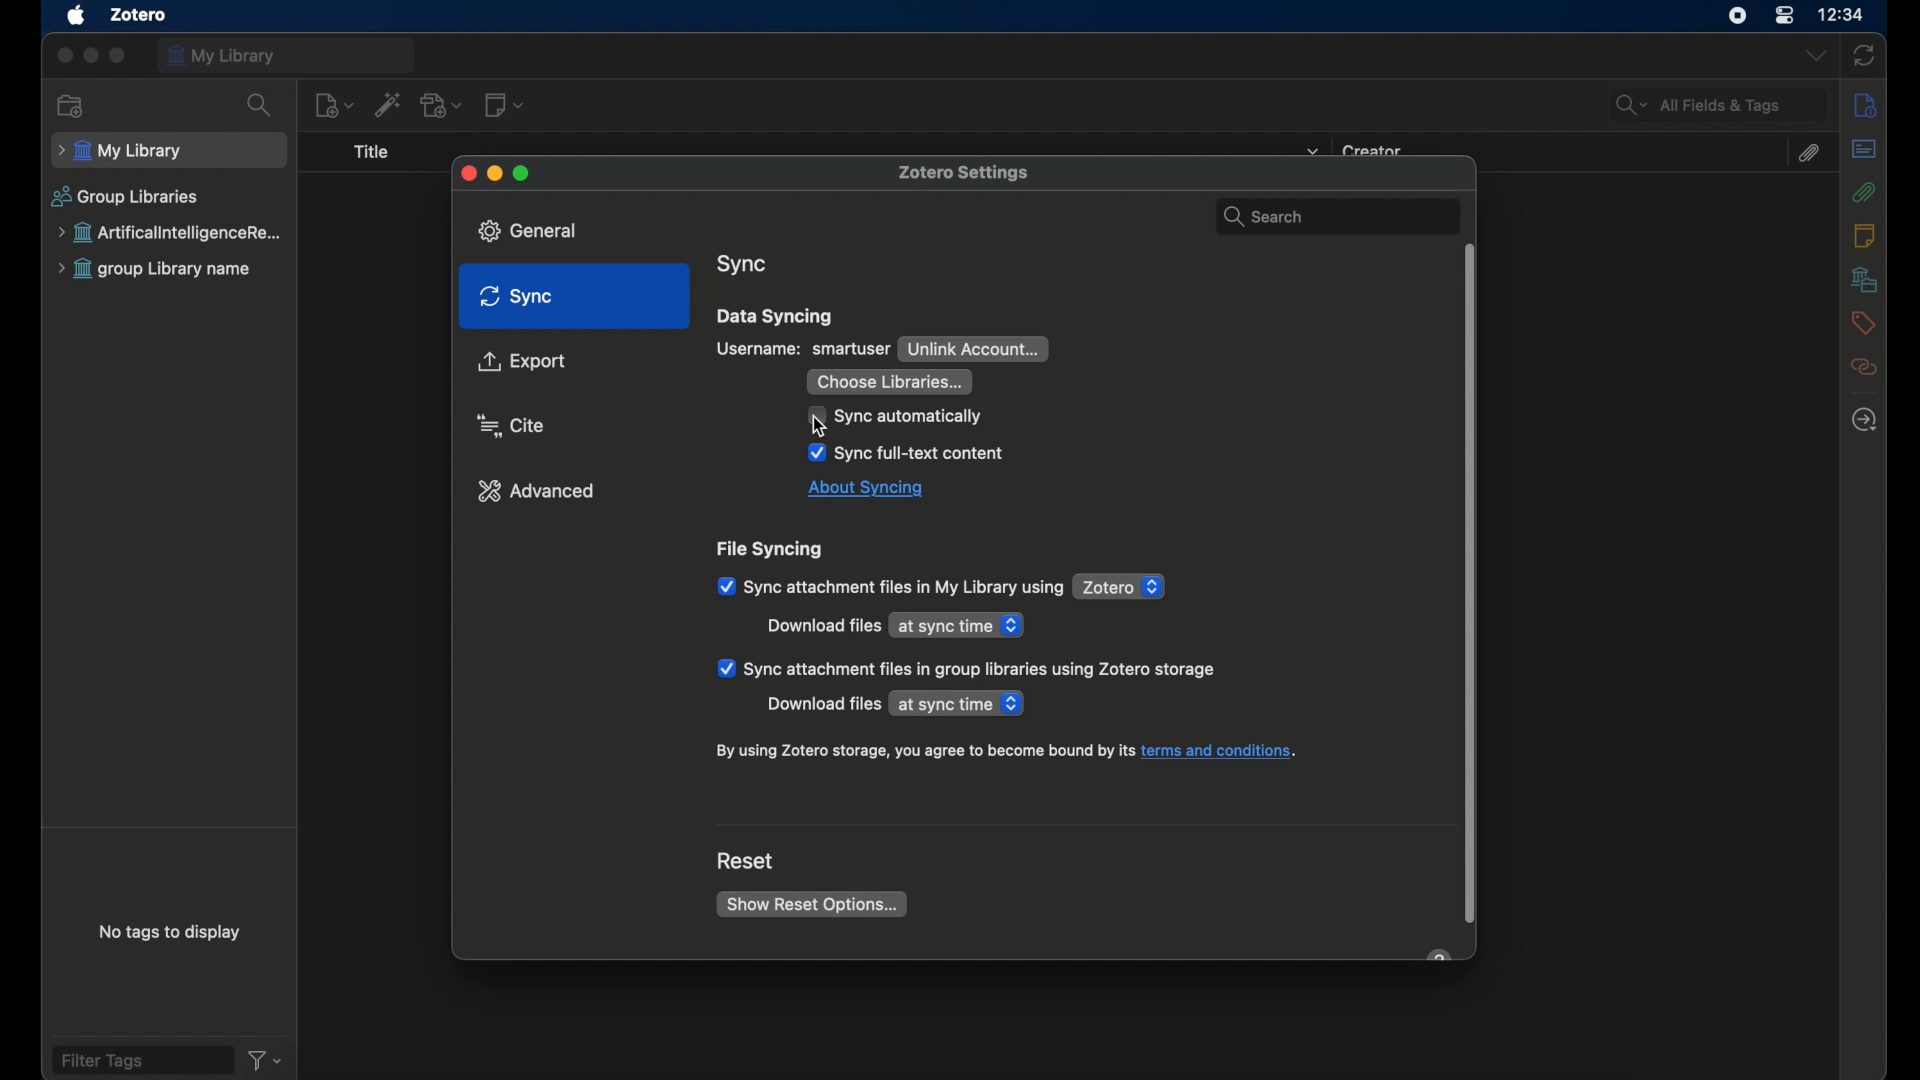  Describe the element at coordinates (512, 425) in the screenshot. I see `cite` at that location.